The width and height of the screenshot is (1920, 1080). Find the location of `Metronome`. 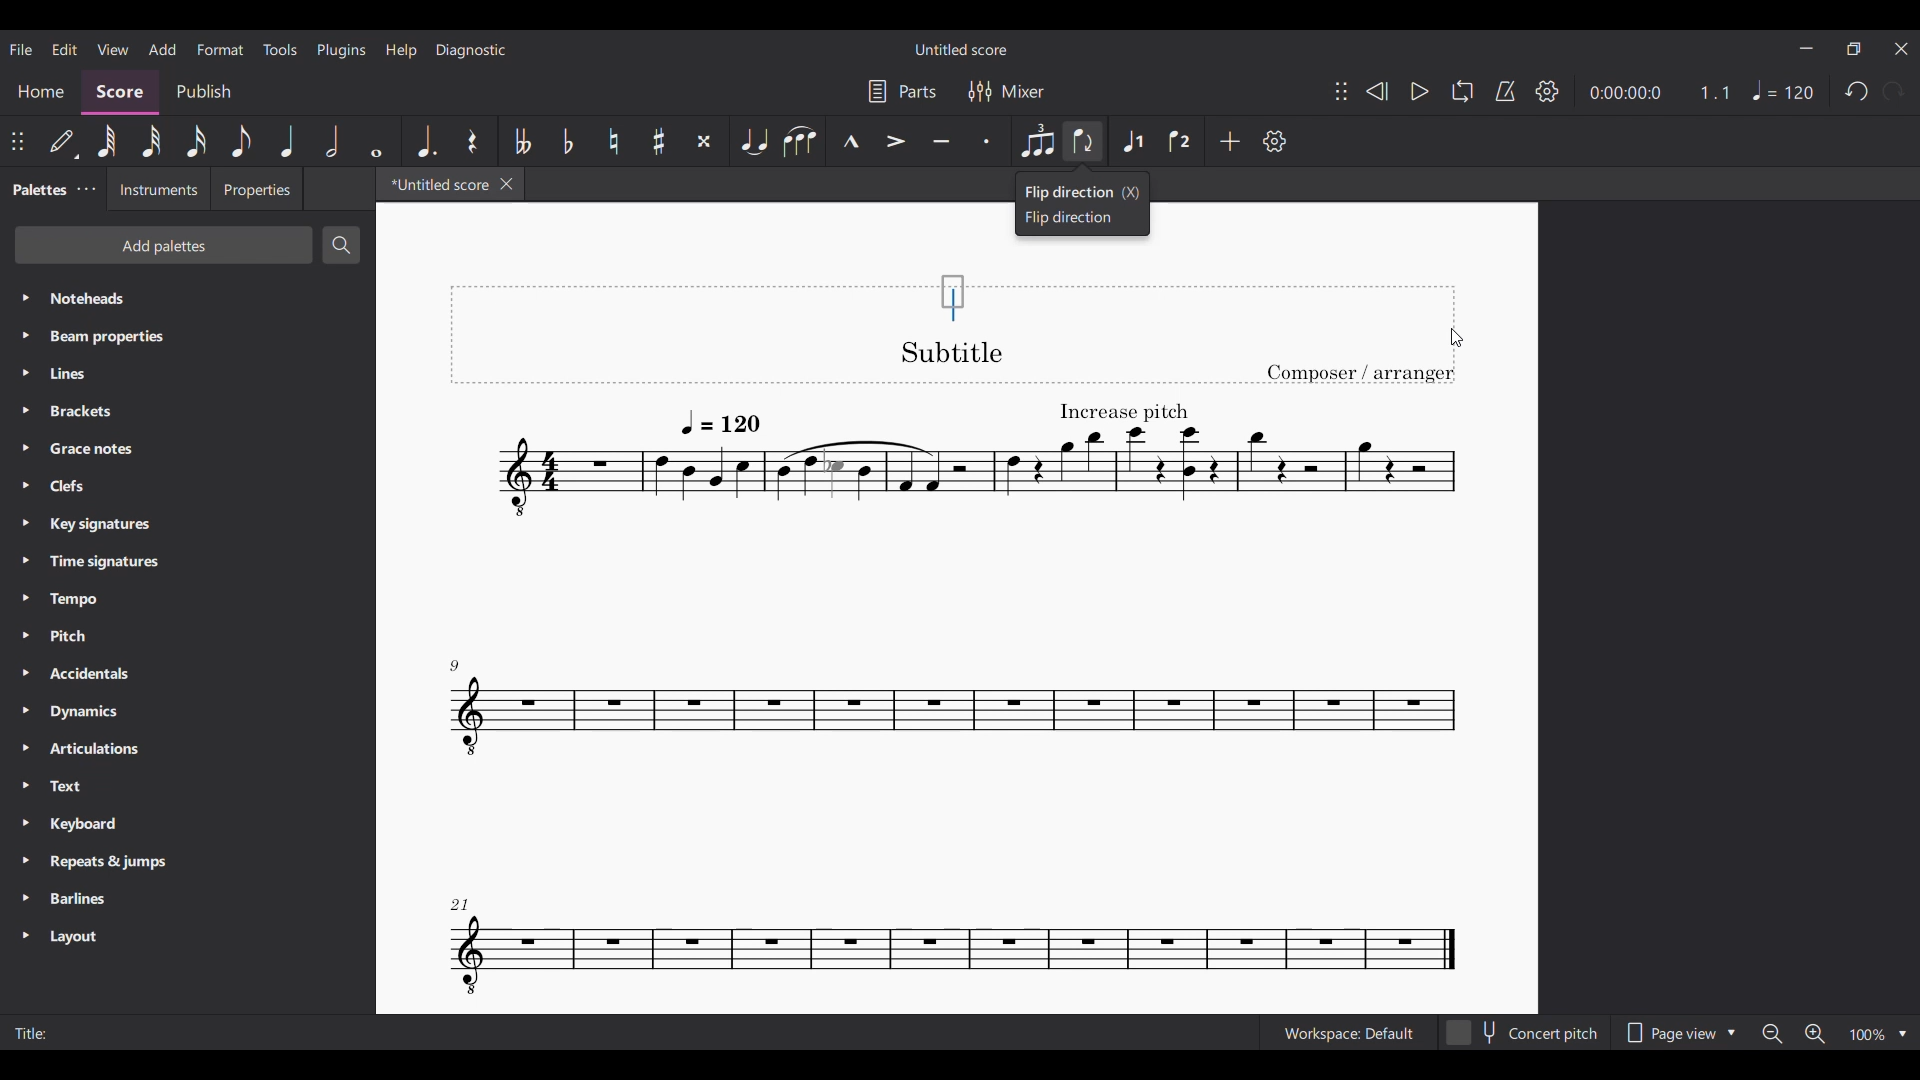

Metronome is located at coordinates (1505, 91).